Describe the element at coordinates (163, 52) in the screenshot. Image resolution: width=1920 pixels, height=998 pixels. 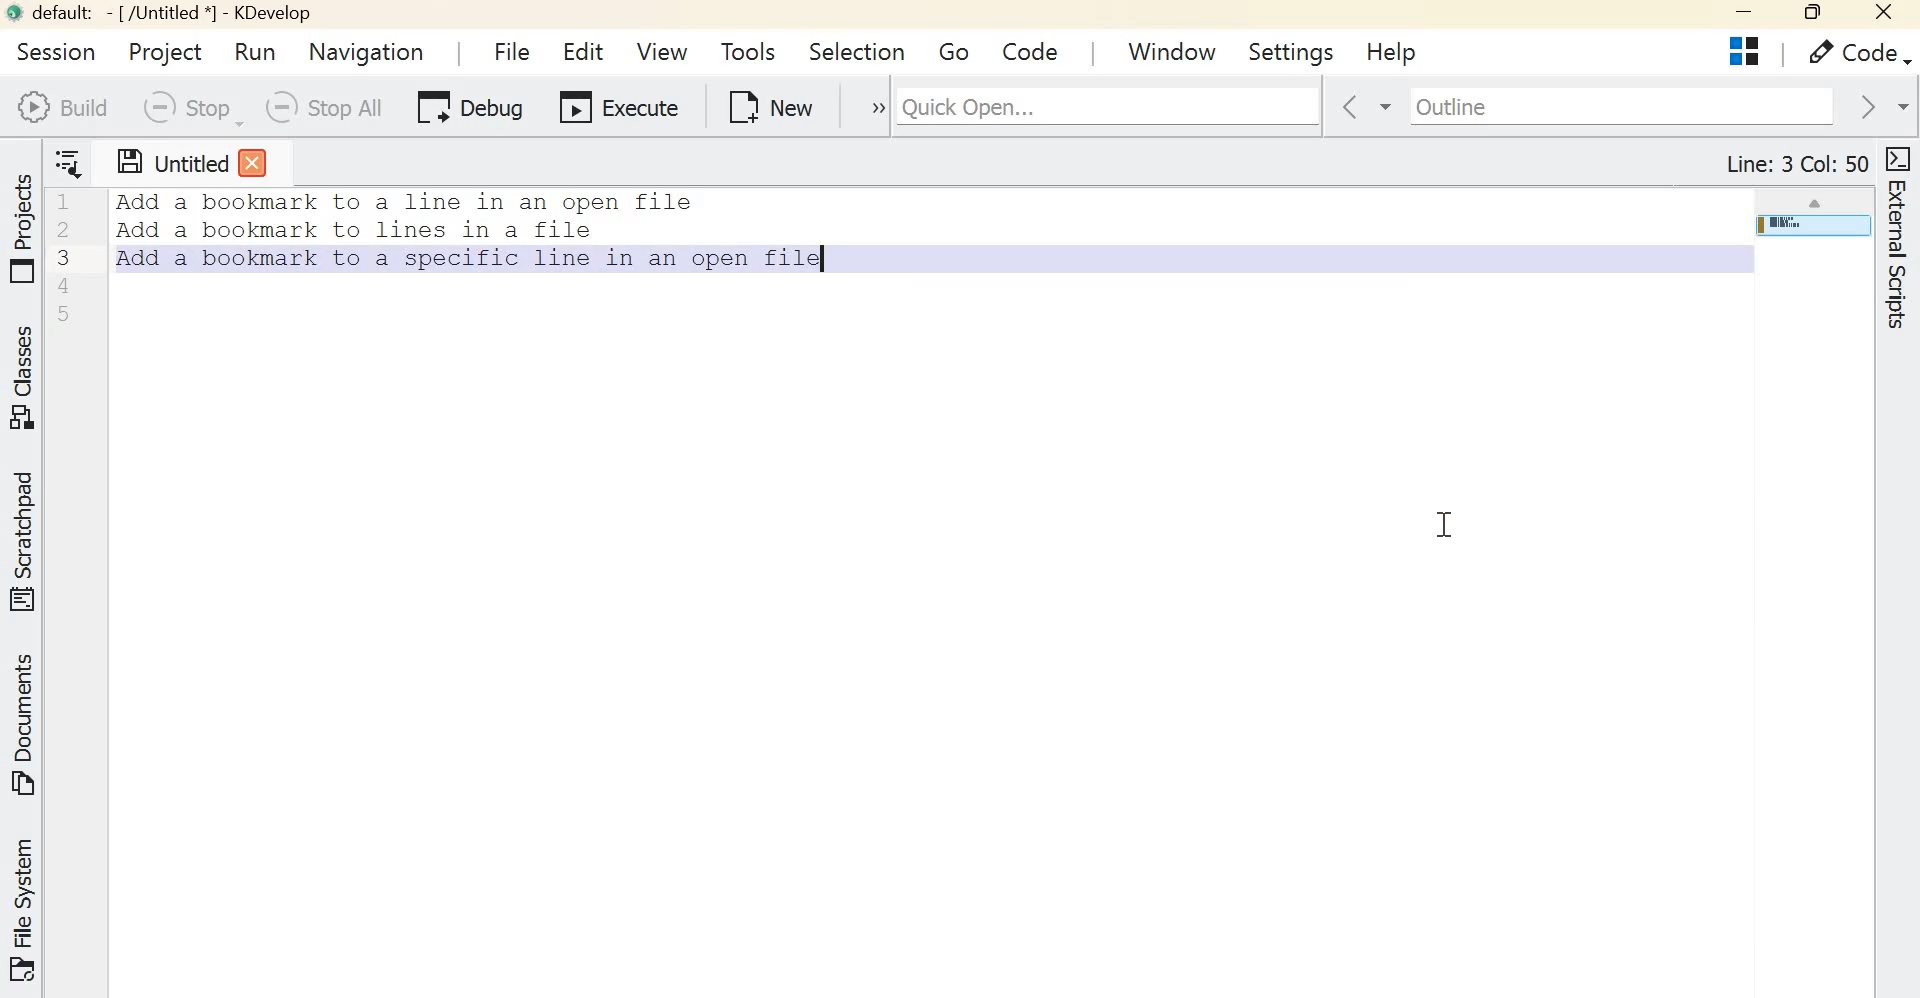
I see `Project` at that location.